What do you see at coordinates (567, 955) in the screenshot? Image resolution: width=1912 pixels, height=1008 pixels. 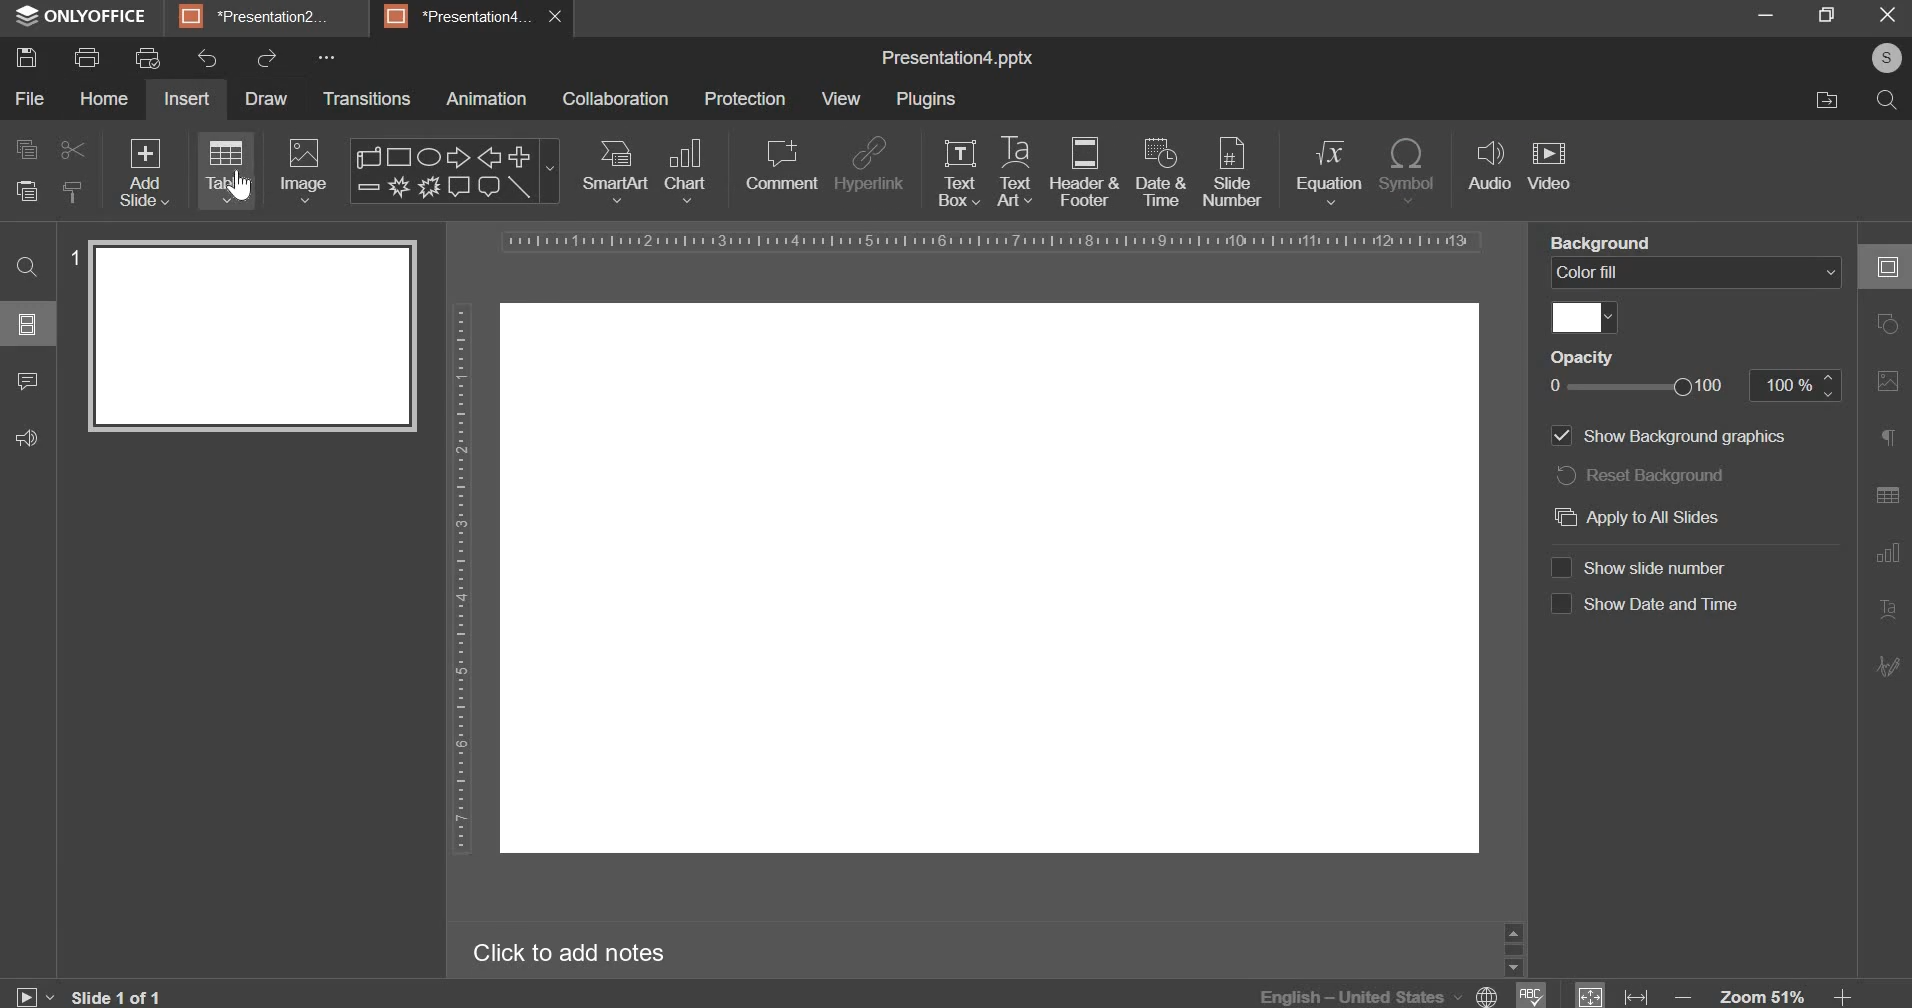 I see `click to add notes` at bounding box center [567, 955].